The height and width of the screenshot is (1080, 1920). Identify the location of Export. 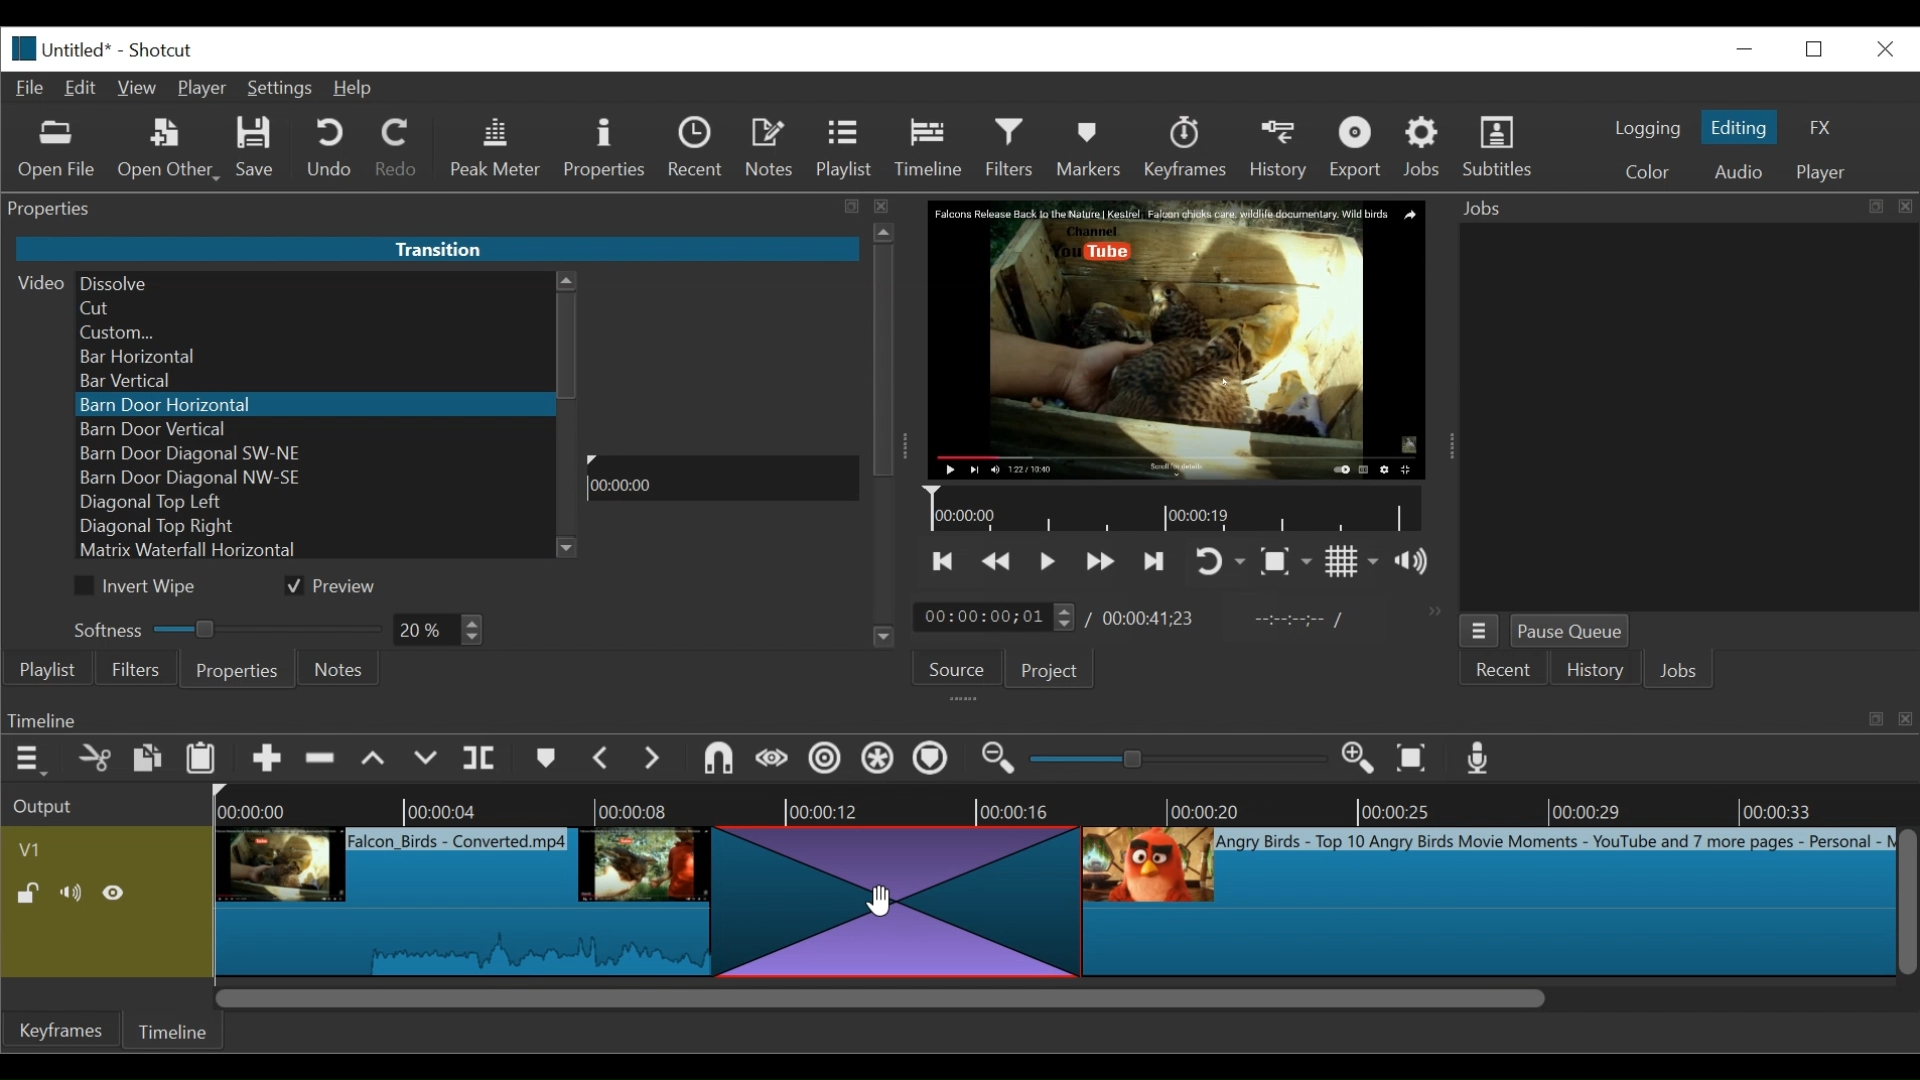
(1360, 148).